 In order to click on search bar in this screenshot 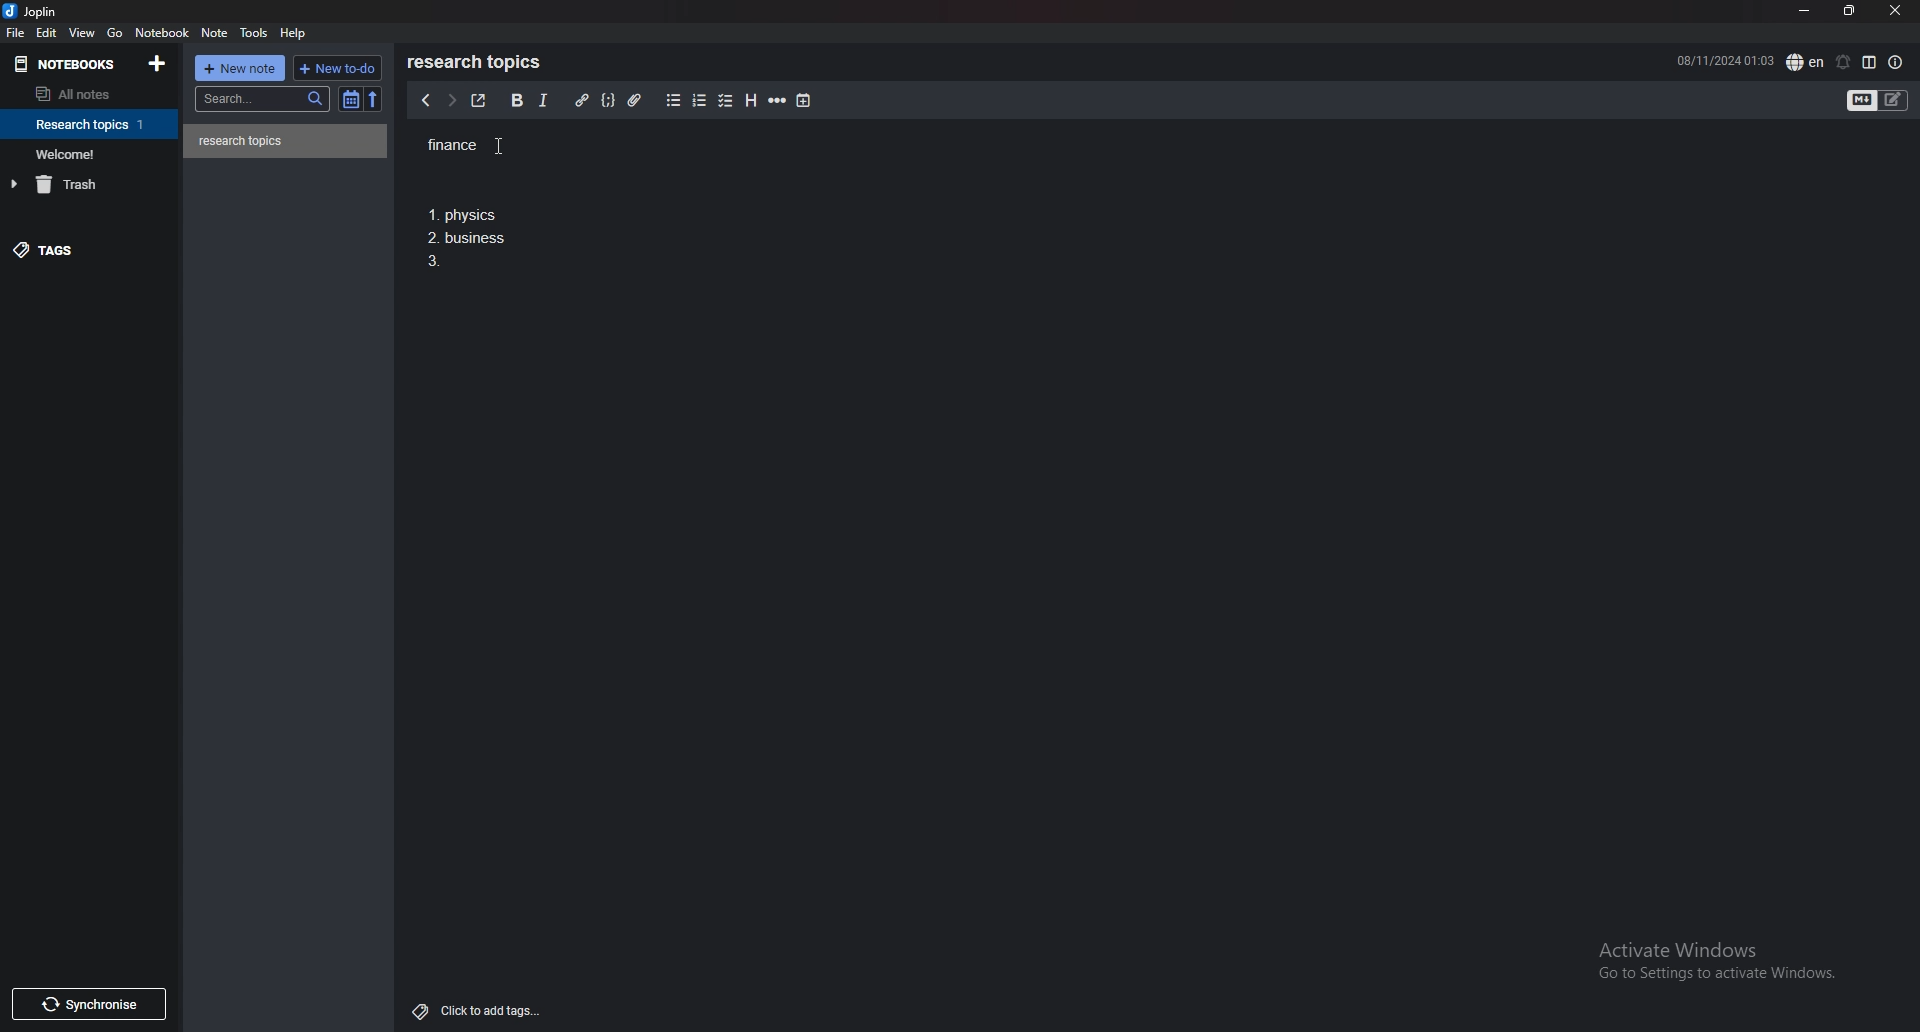, I will do `click(264, 98)`.